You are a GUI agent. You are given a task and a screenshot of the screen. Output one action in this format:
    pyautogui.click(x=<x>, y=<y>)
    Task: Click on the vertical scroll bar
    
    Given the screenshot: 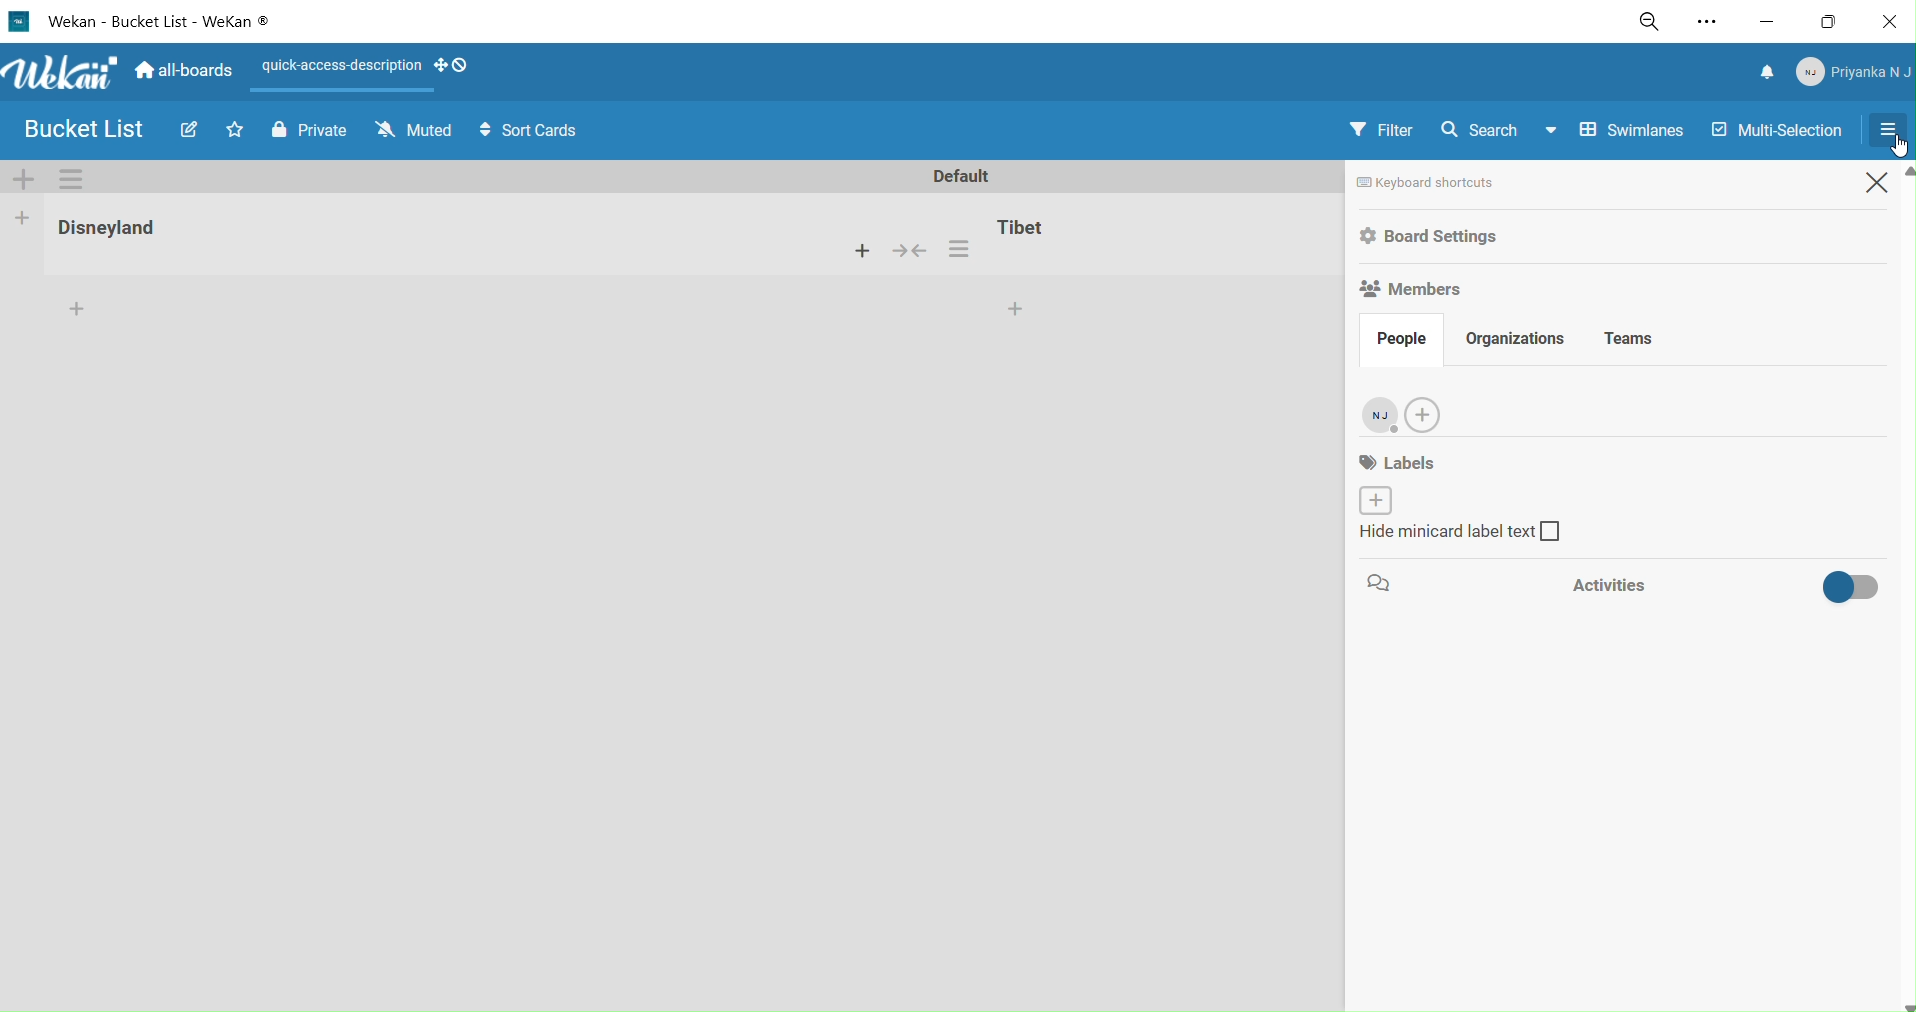 What is the action you would take?
    pyautogui.click(x=1904, y=585)
    